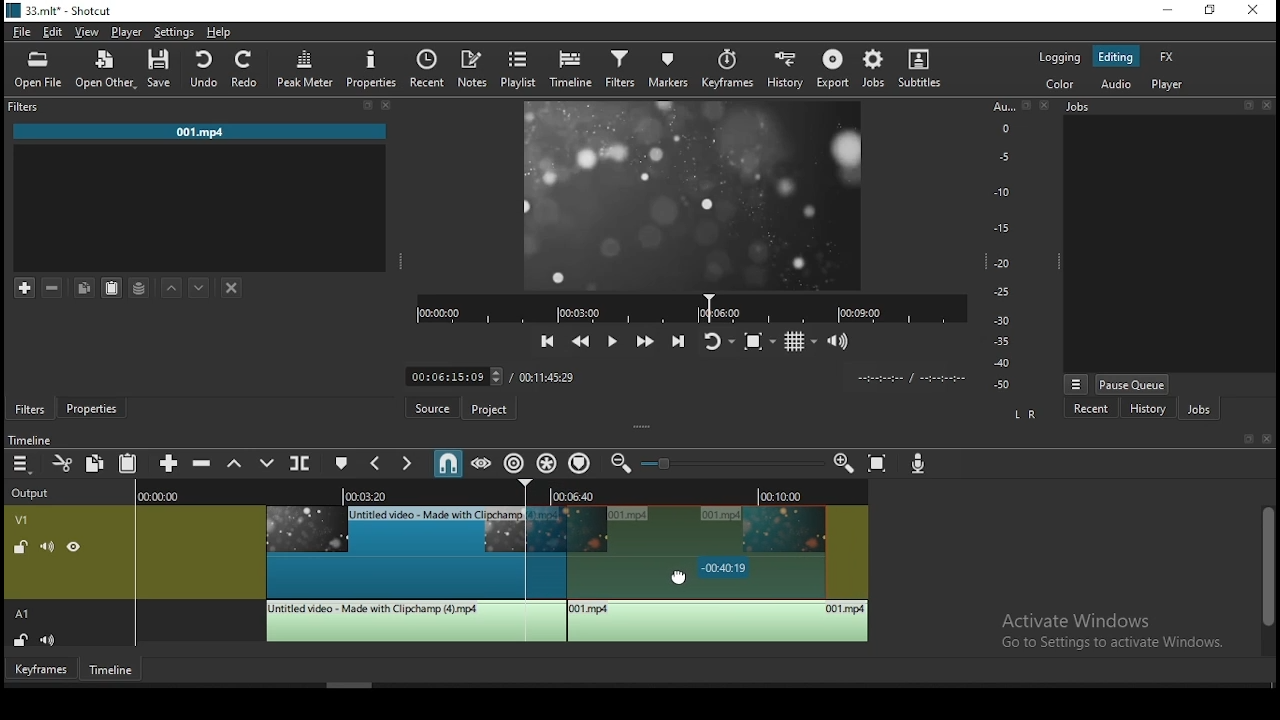 This screenshot has width=1280, height=720. What do you see at coordinates (1209, 11) in the screenshot?
I see `restore` at bounding box center [1209, 11].